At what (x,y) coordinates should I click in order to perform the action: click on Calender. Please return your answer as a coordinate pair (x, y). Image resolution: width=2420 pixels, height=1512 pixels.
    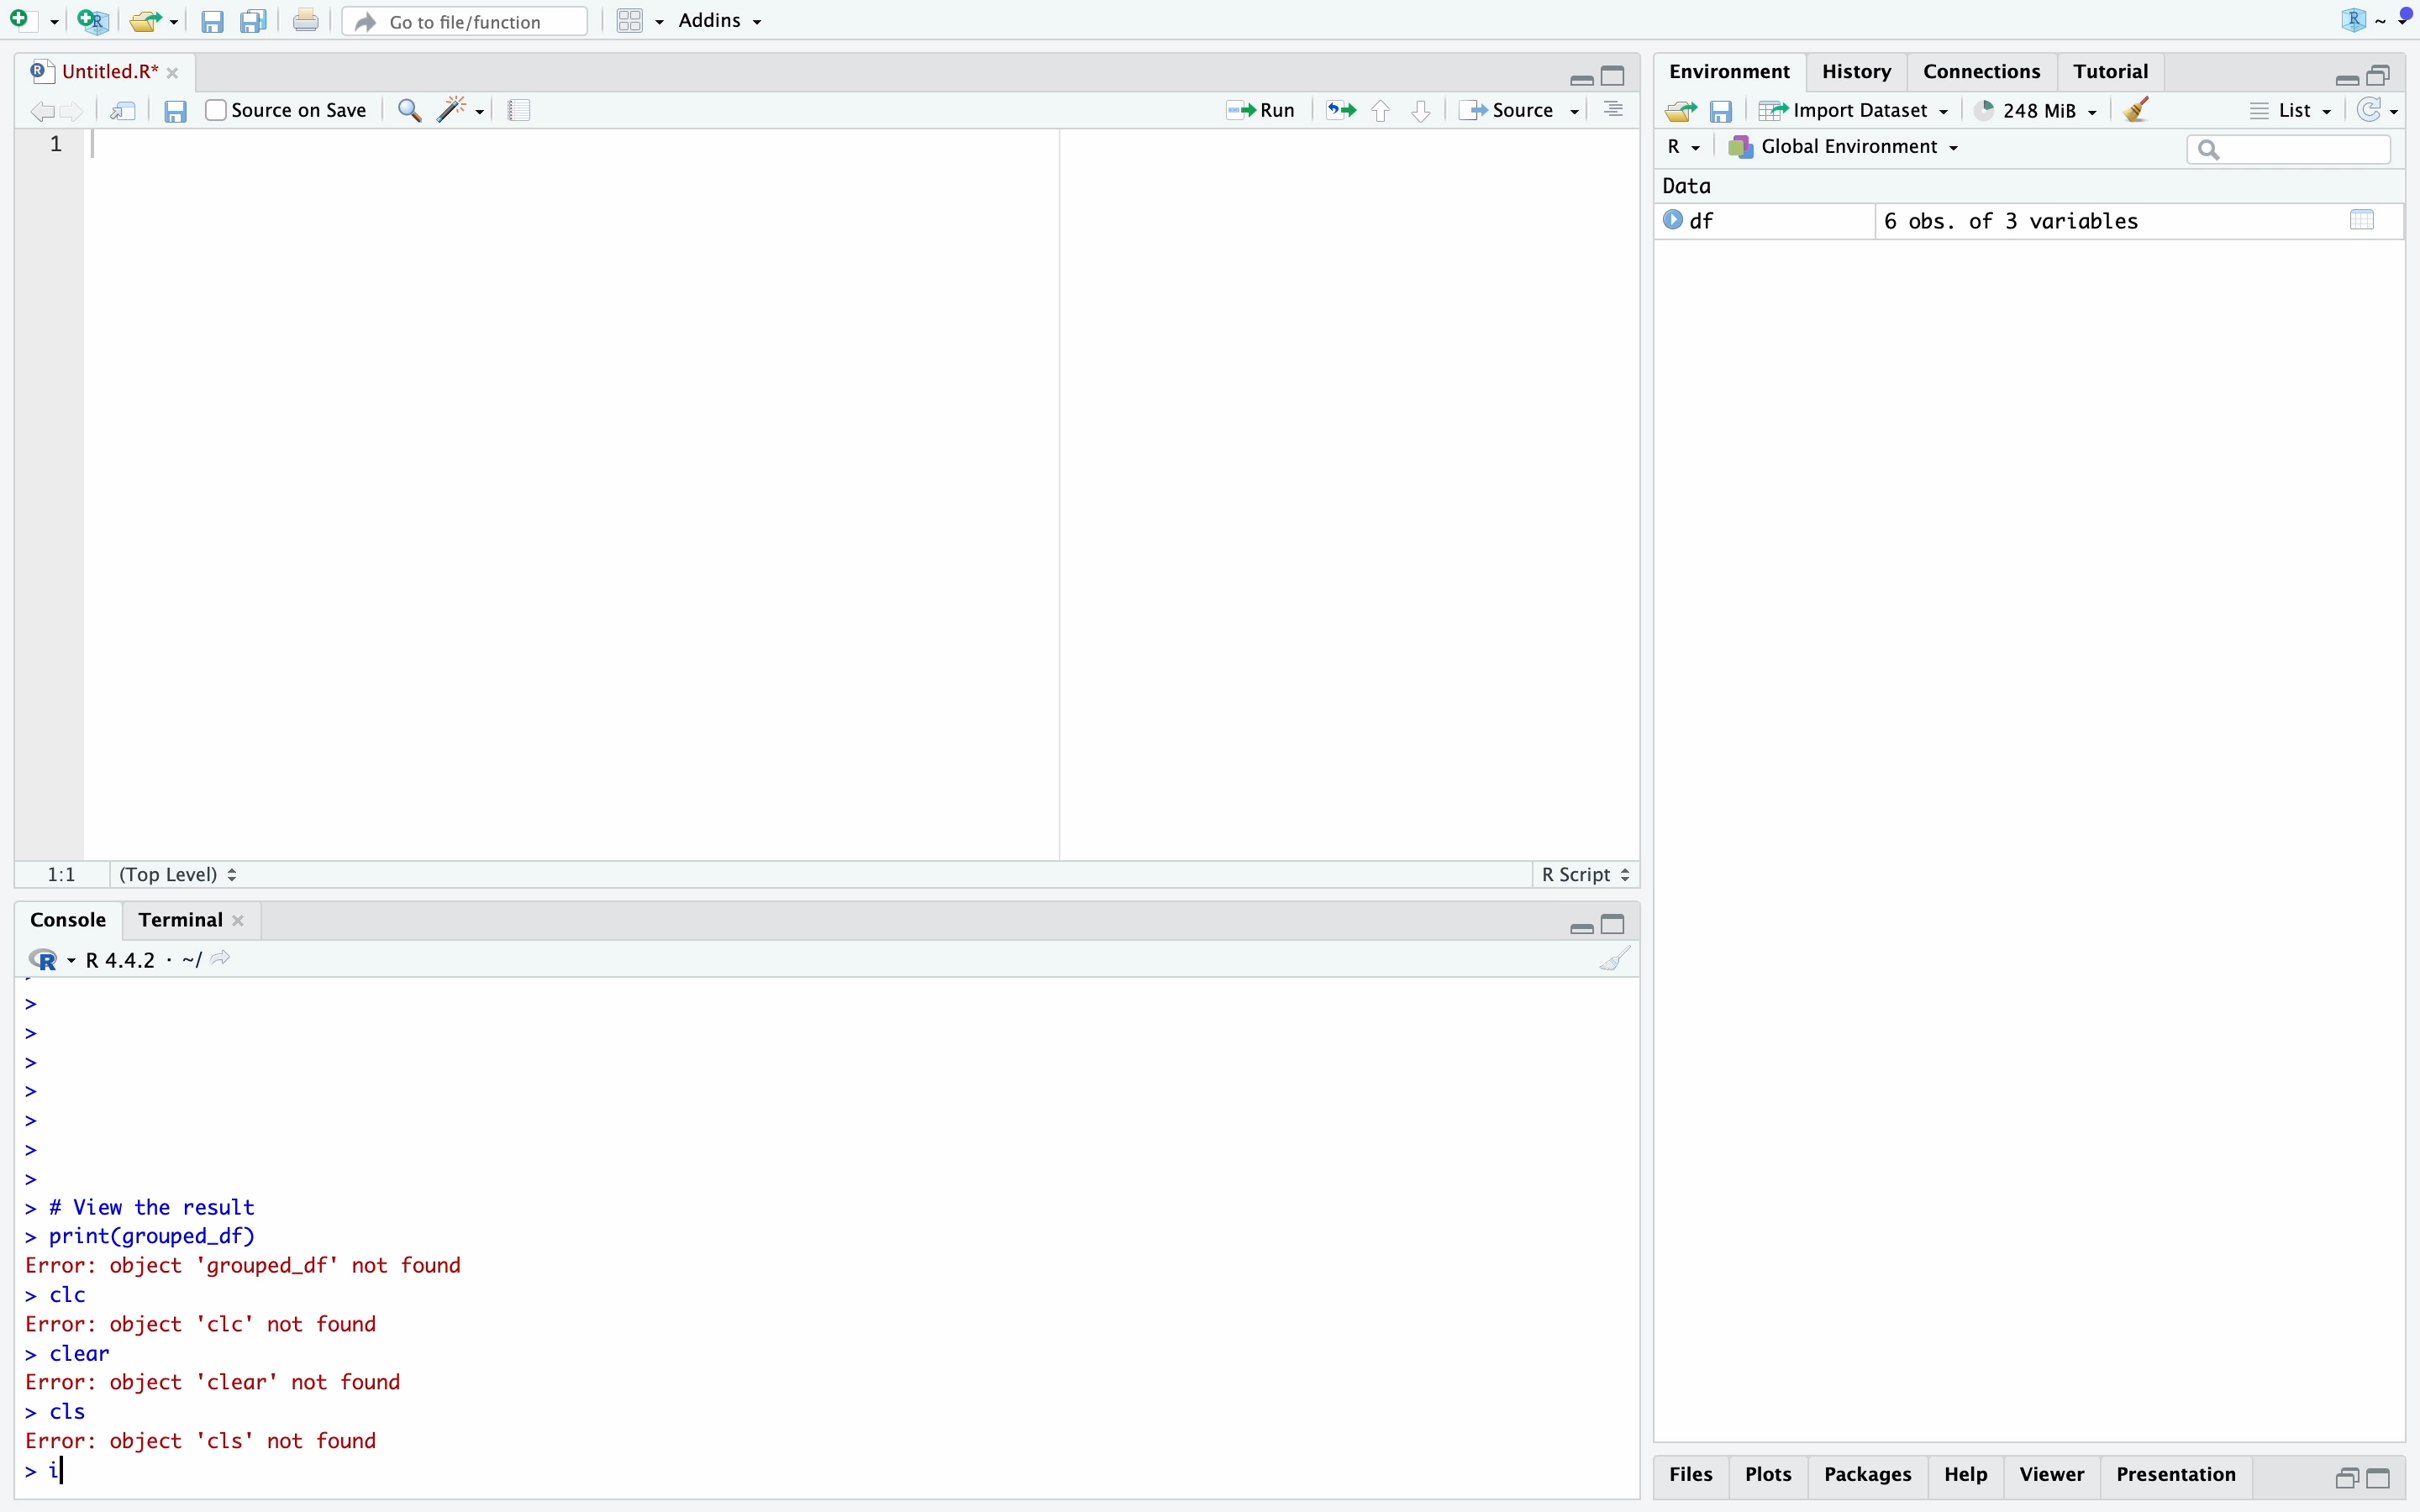
    Looking at the image, I should click on (2366, 221).